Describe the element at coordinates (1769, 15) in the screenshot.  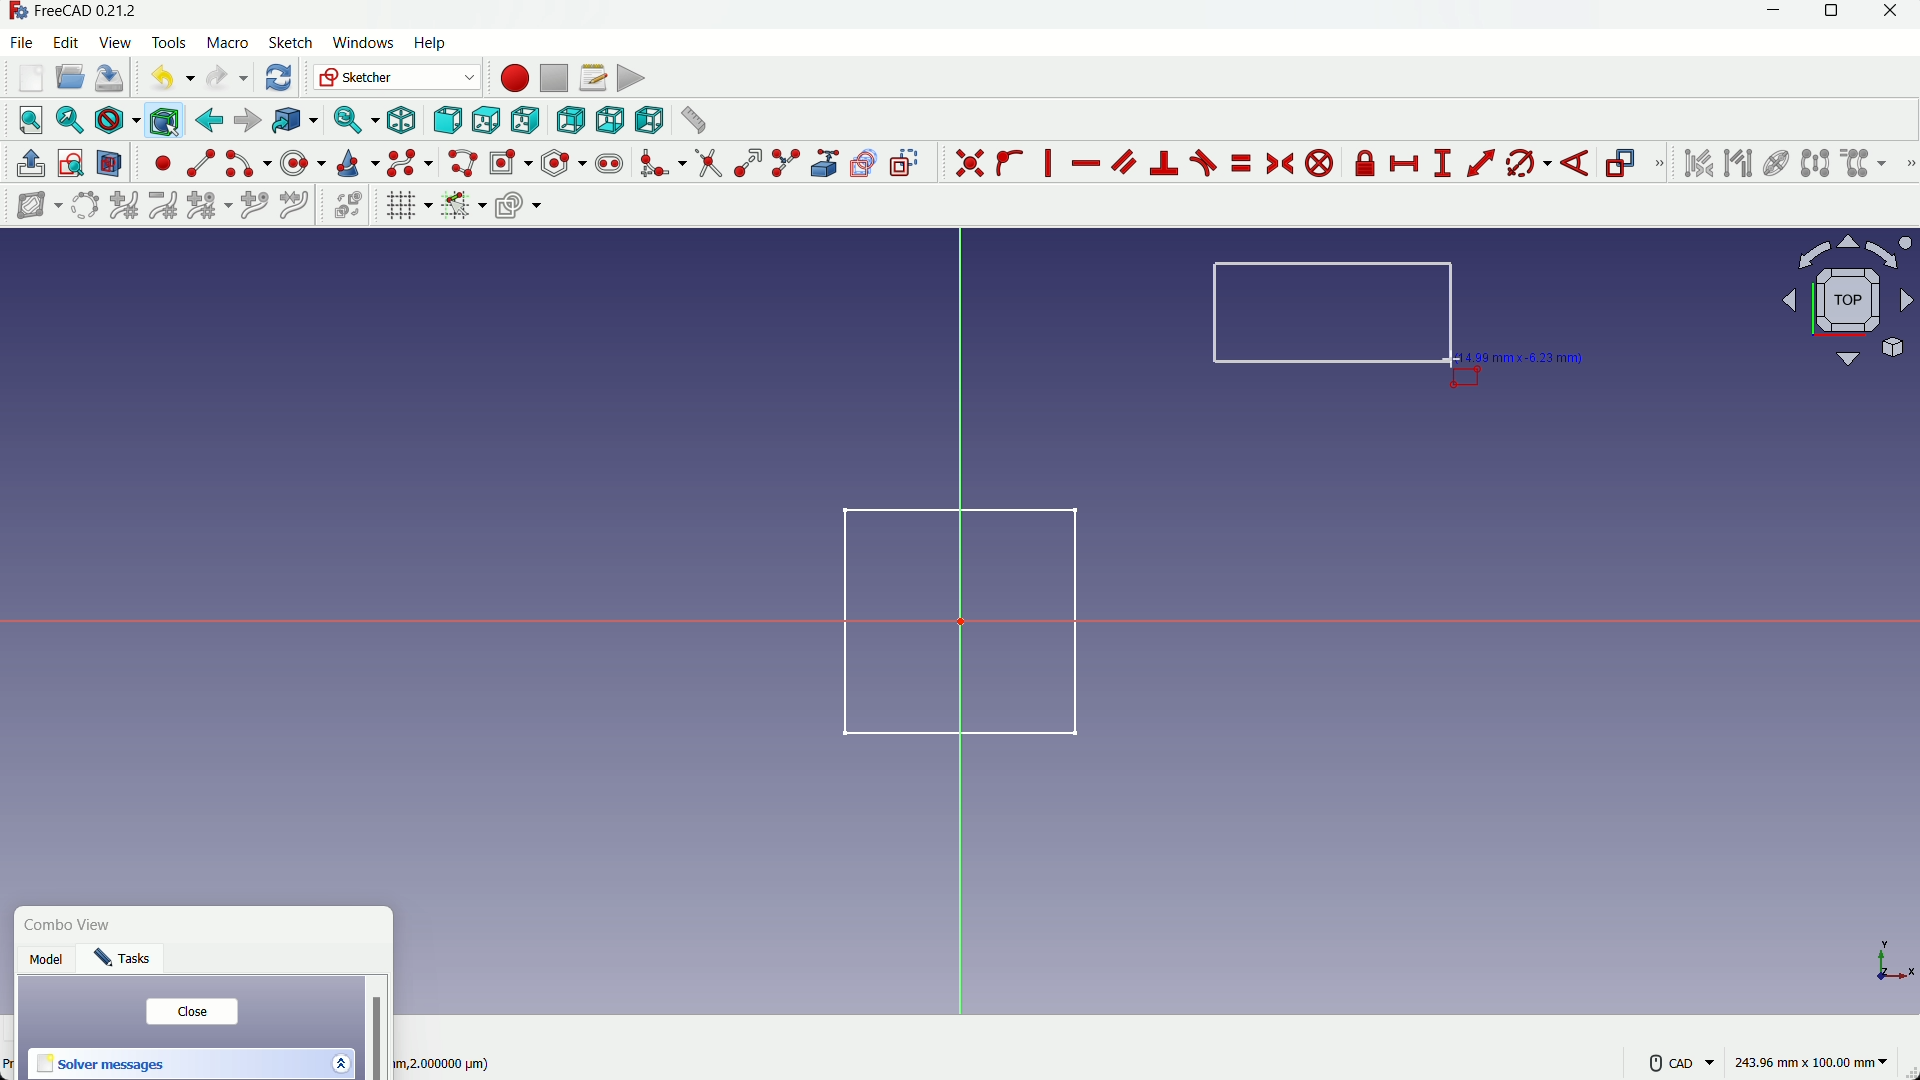
I see `minimize` at that location.